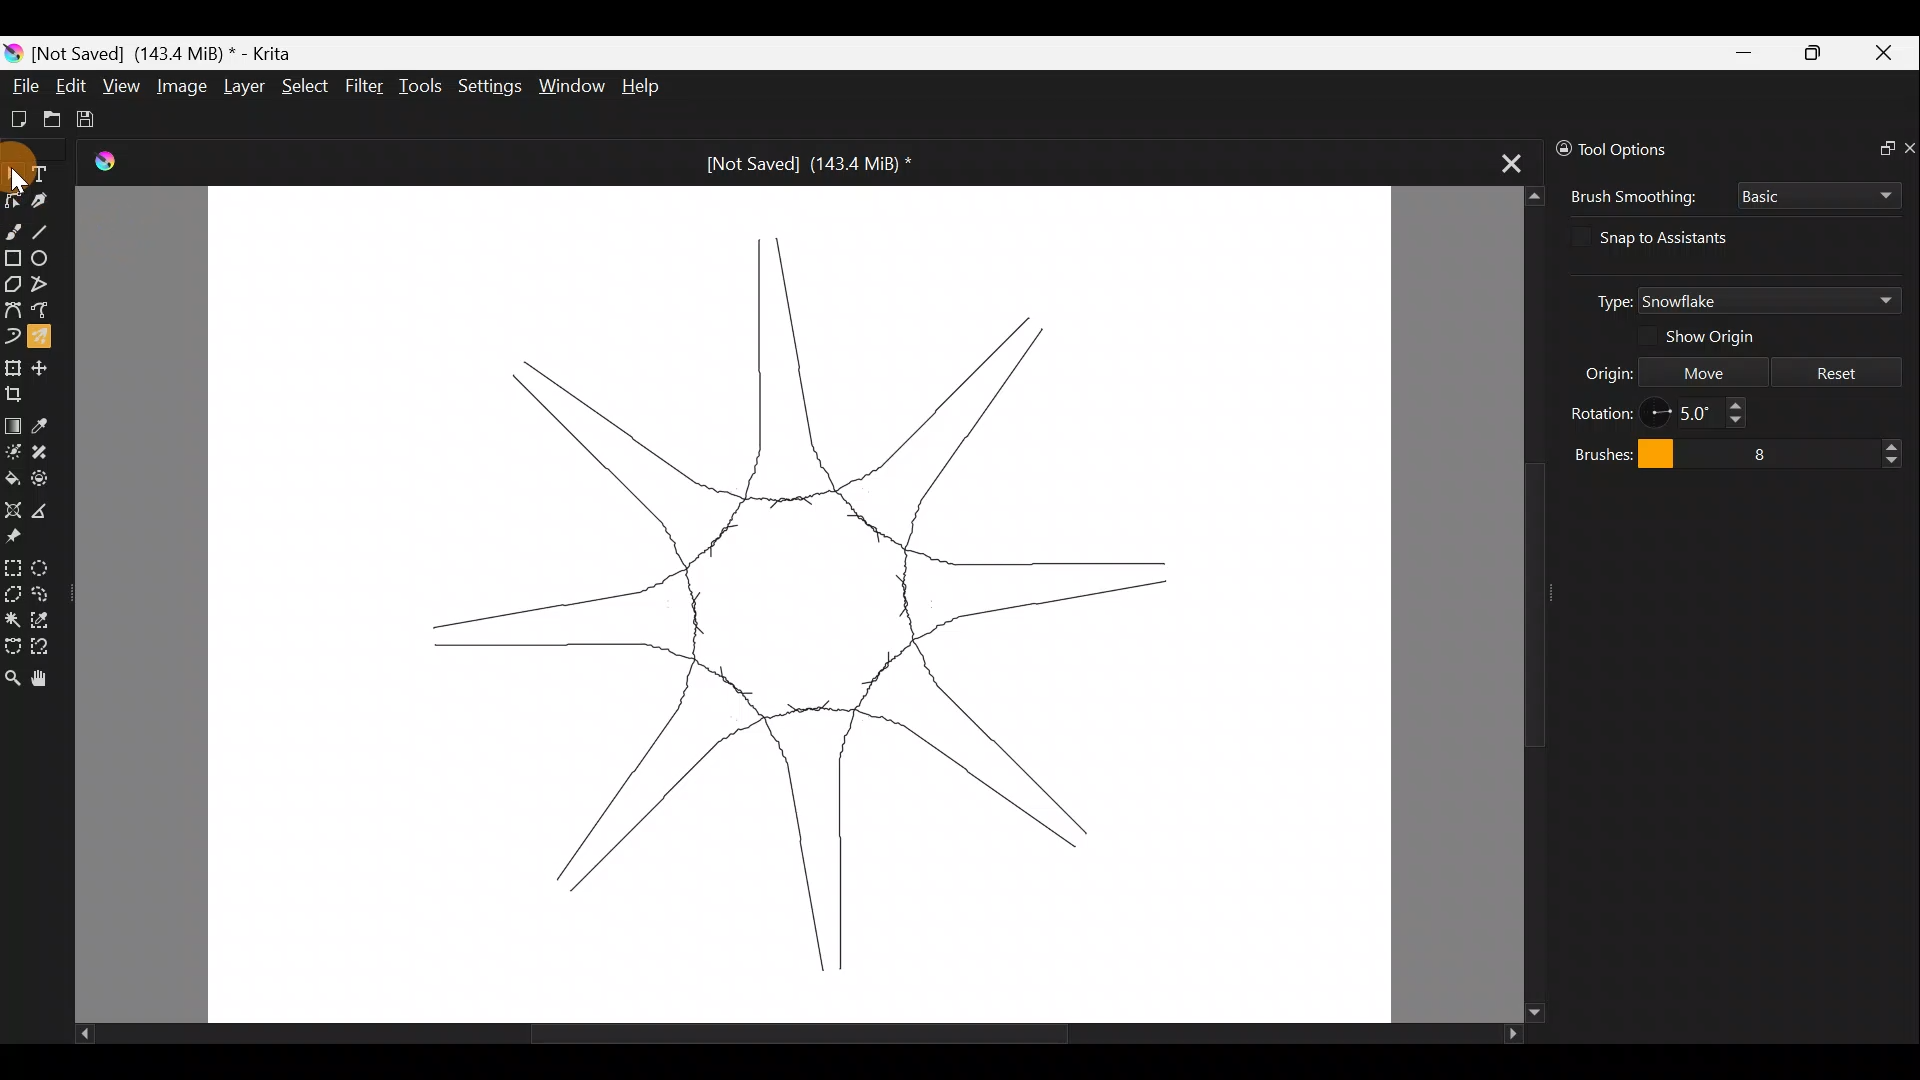 This screenshot has height=1080, width=1920. I want to click on Multibrush tool, so click(42, 342).